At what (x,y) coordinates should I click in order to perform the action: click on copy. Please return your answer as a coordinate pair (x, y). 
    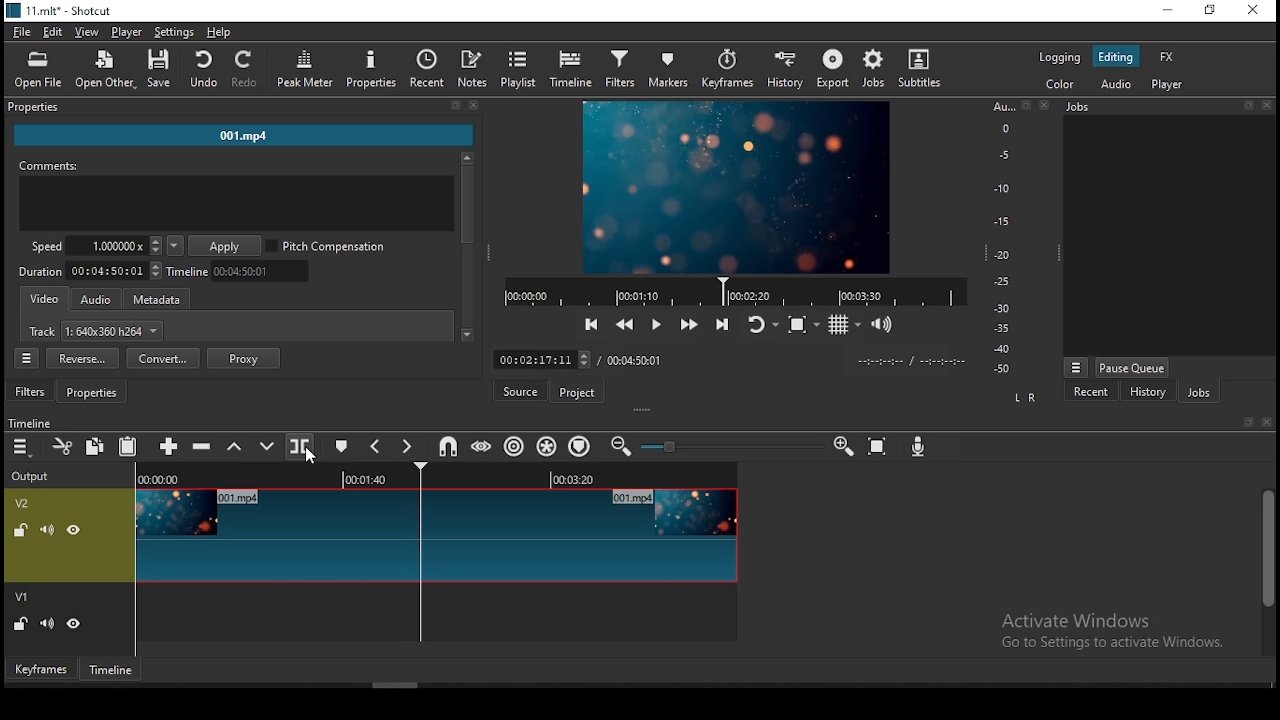
    Looking at the image, I should click on (95, 447).